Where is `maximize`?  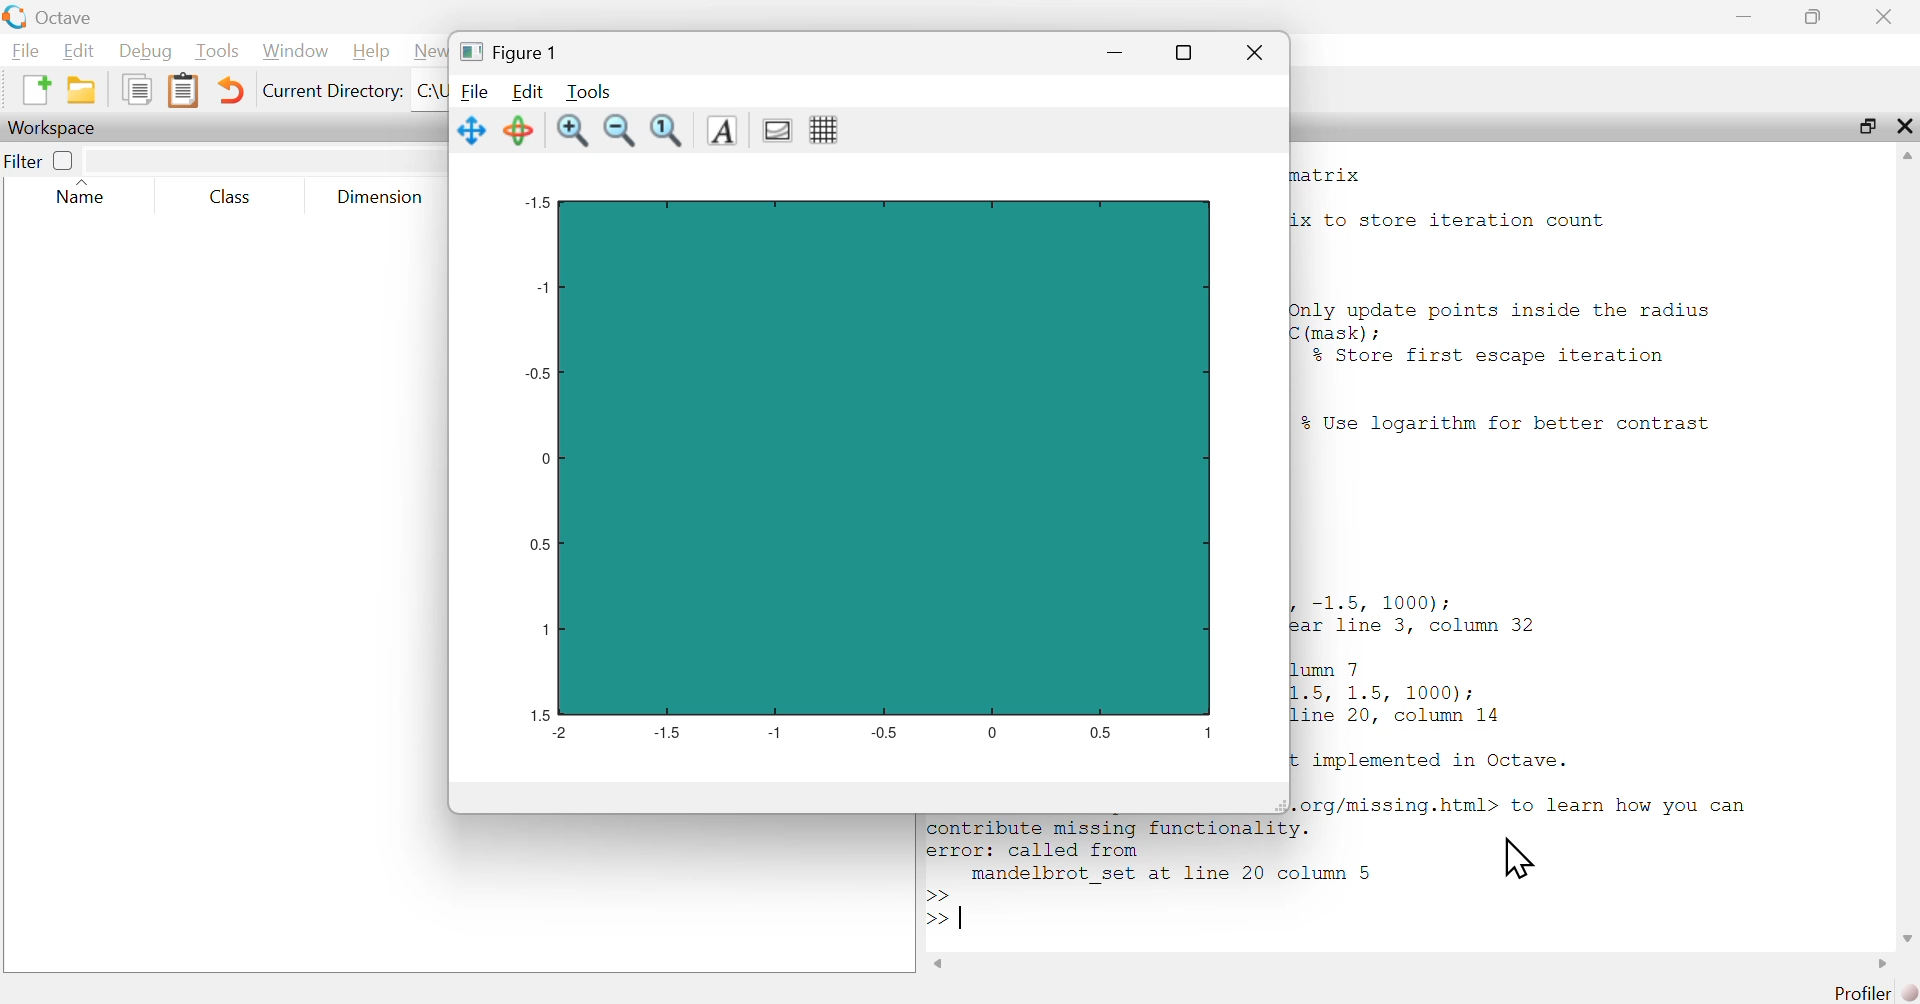 maximize is located at coordinates (1868, 127).